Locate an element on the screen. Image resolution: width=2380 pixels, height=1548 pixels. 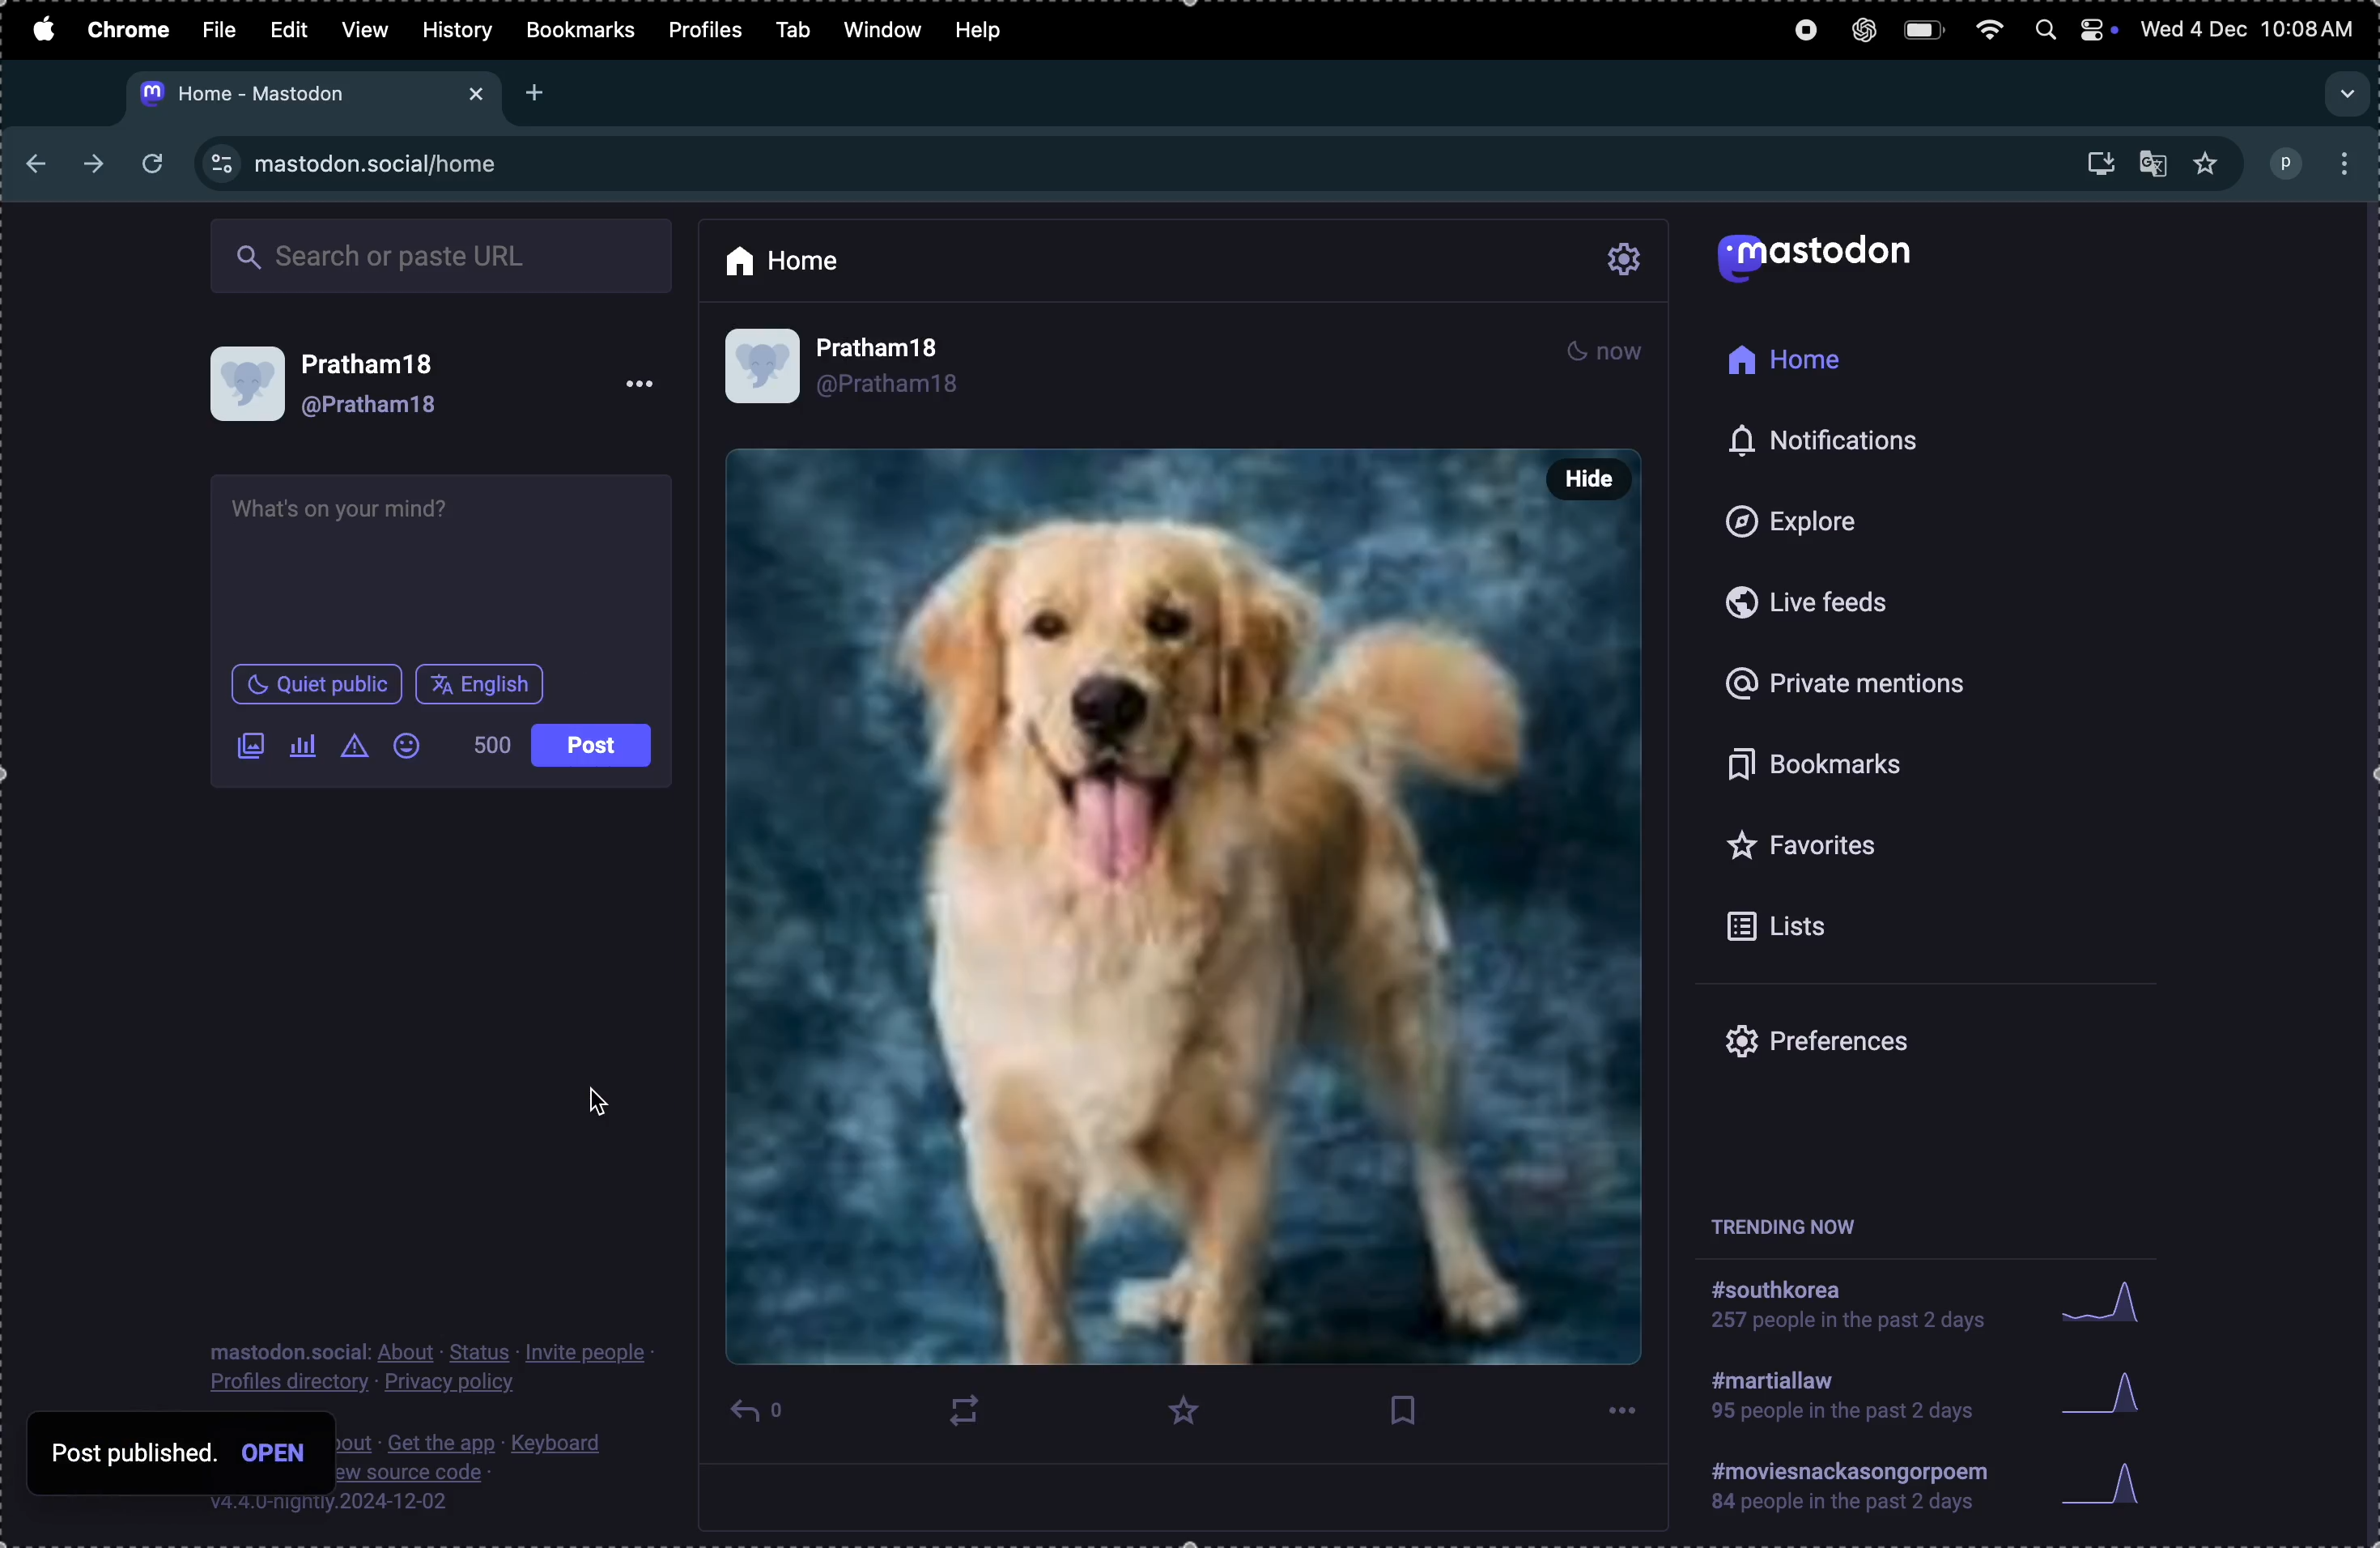
wifi is located at coordinates (1986, 29).